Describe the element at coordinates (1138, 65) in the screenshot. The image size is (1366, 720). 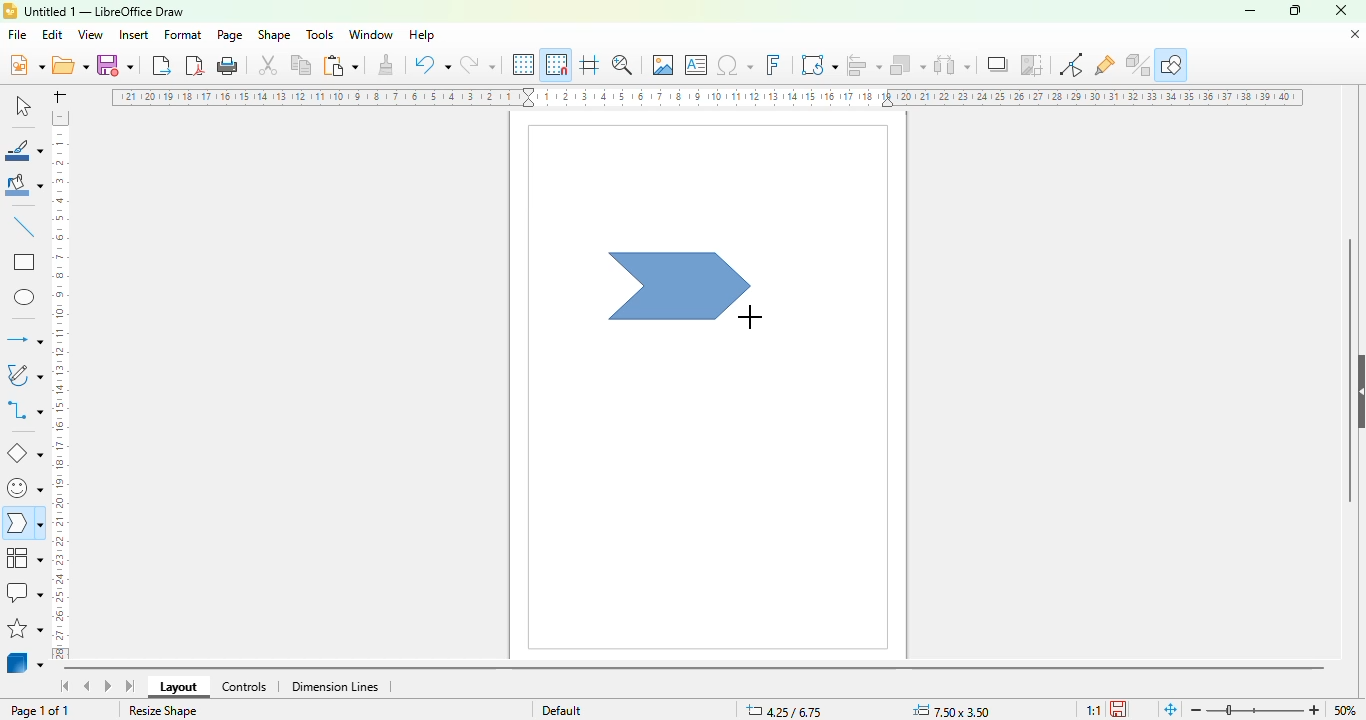
I see `toggle extrusion` at that location.